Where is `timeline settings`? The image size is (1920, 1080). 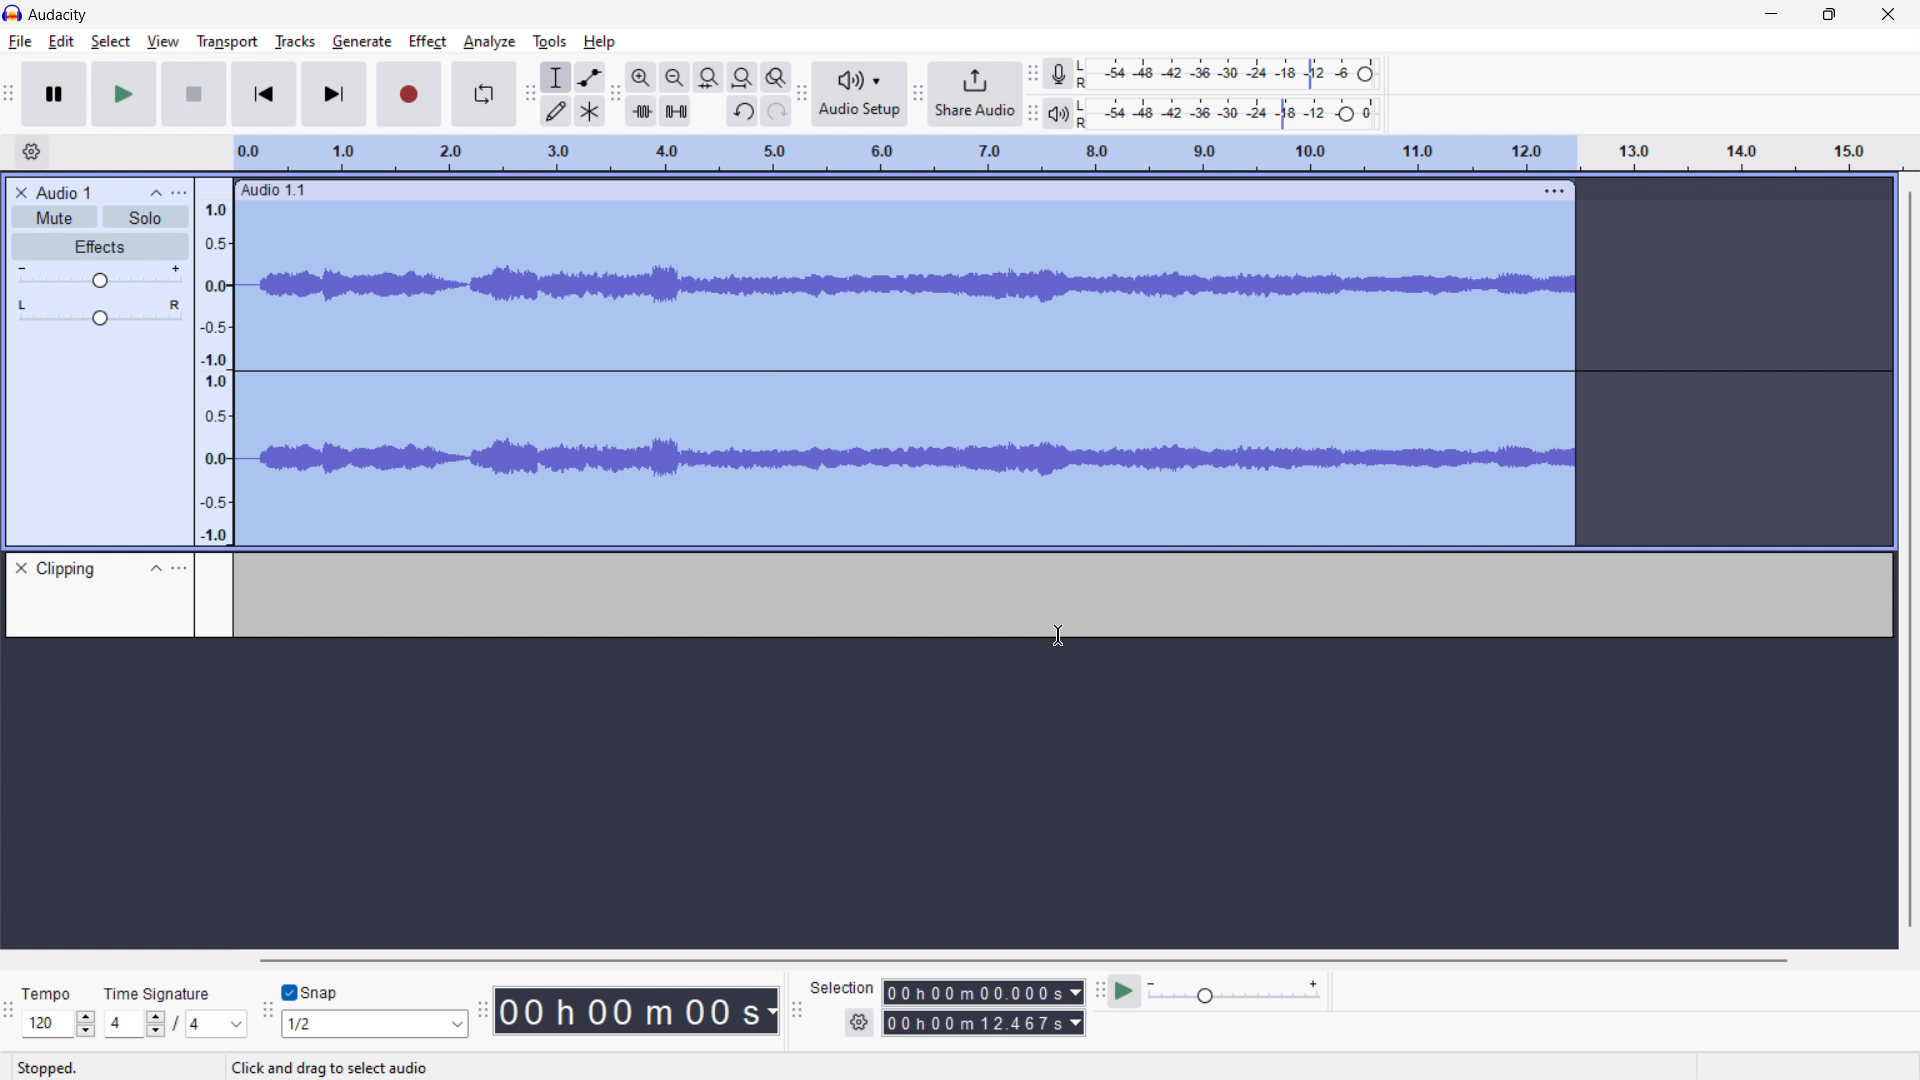
timeline settings is located at coordinates (32, 151).